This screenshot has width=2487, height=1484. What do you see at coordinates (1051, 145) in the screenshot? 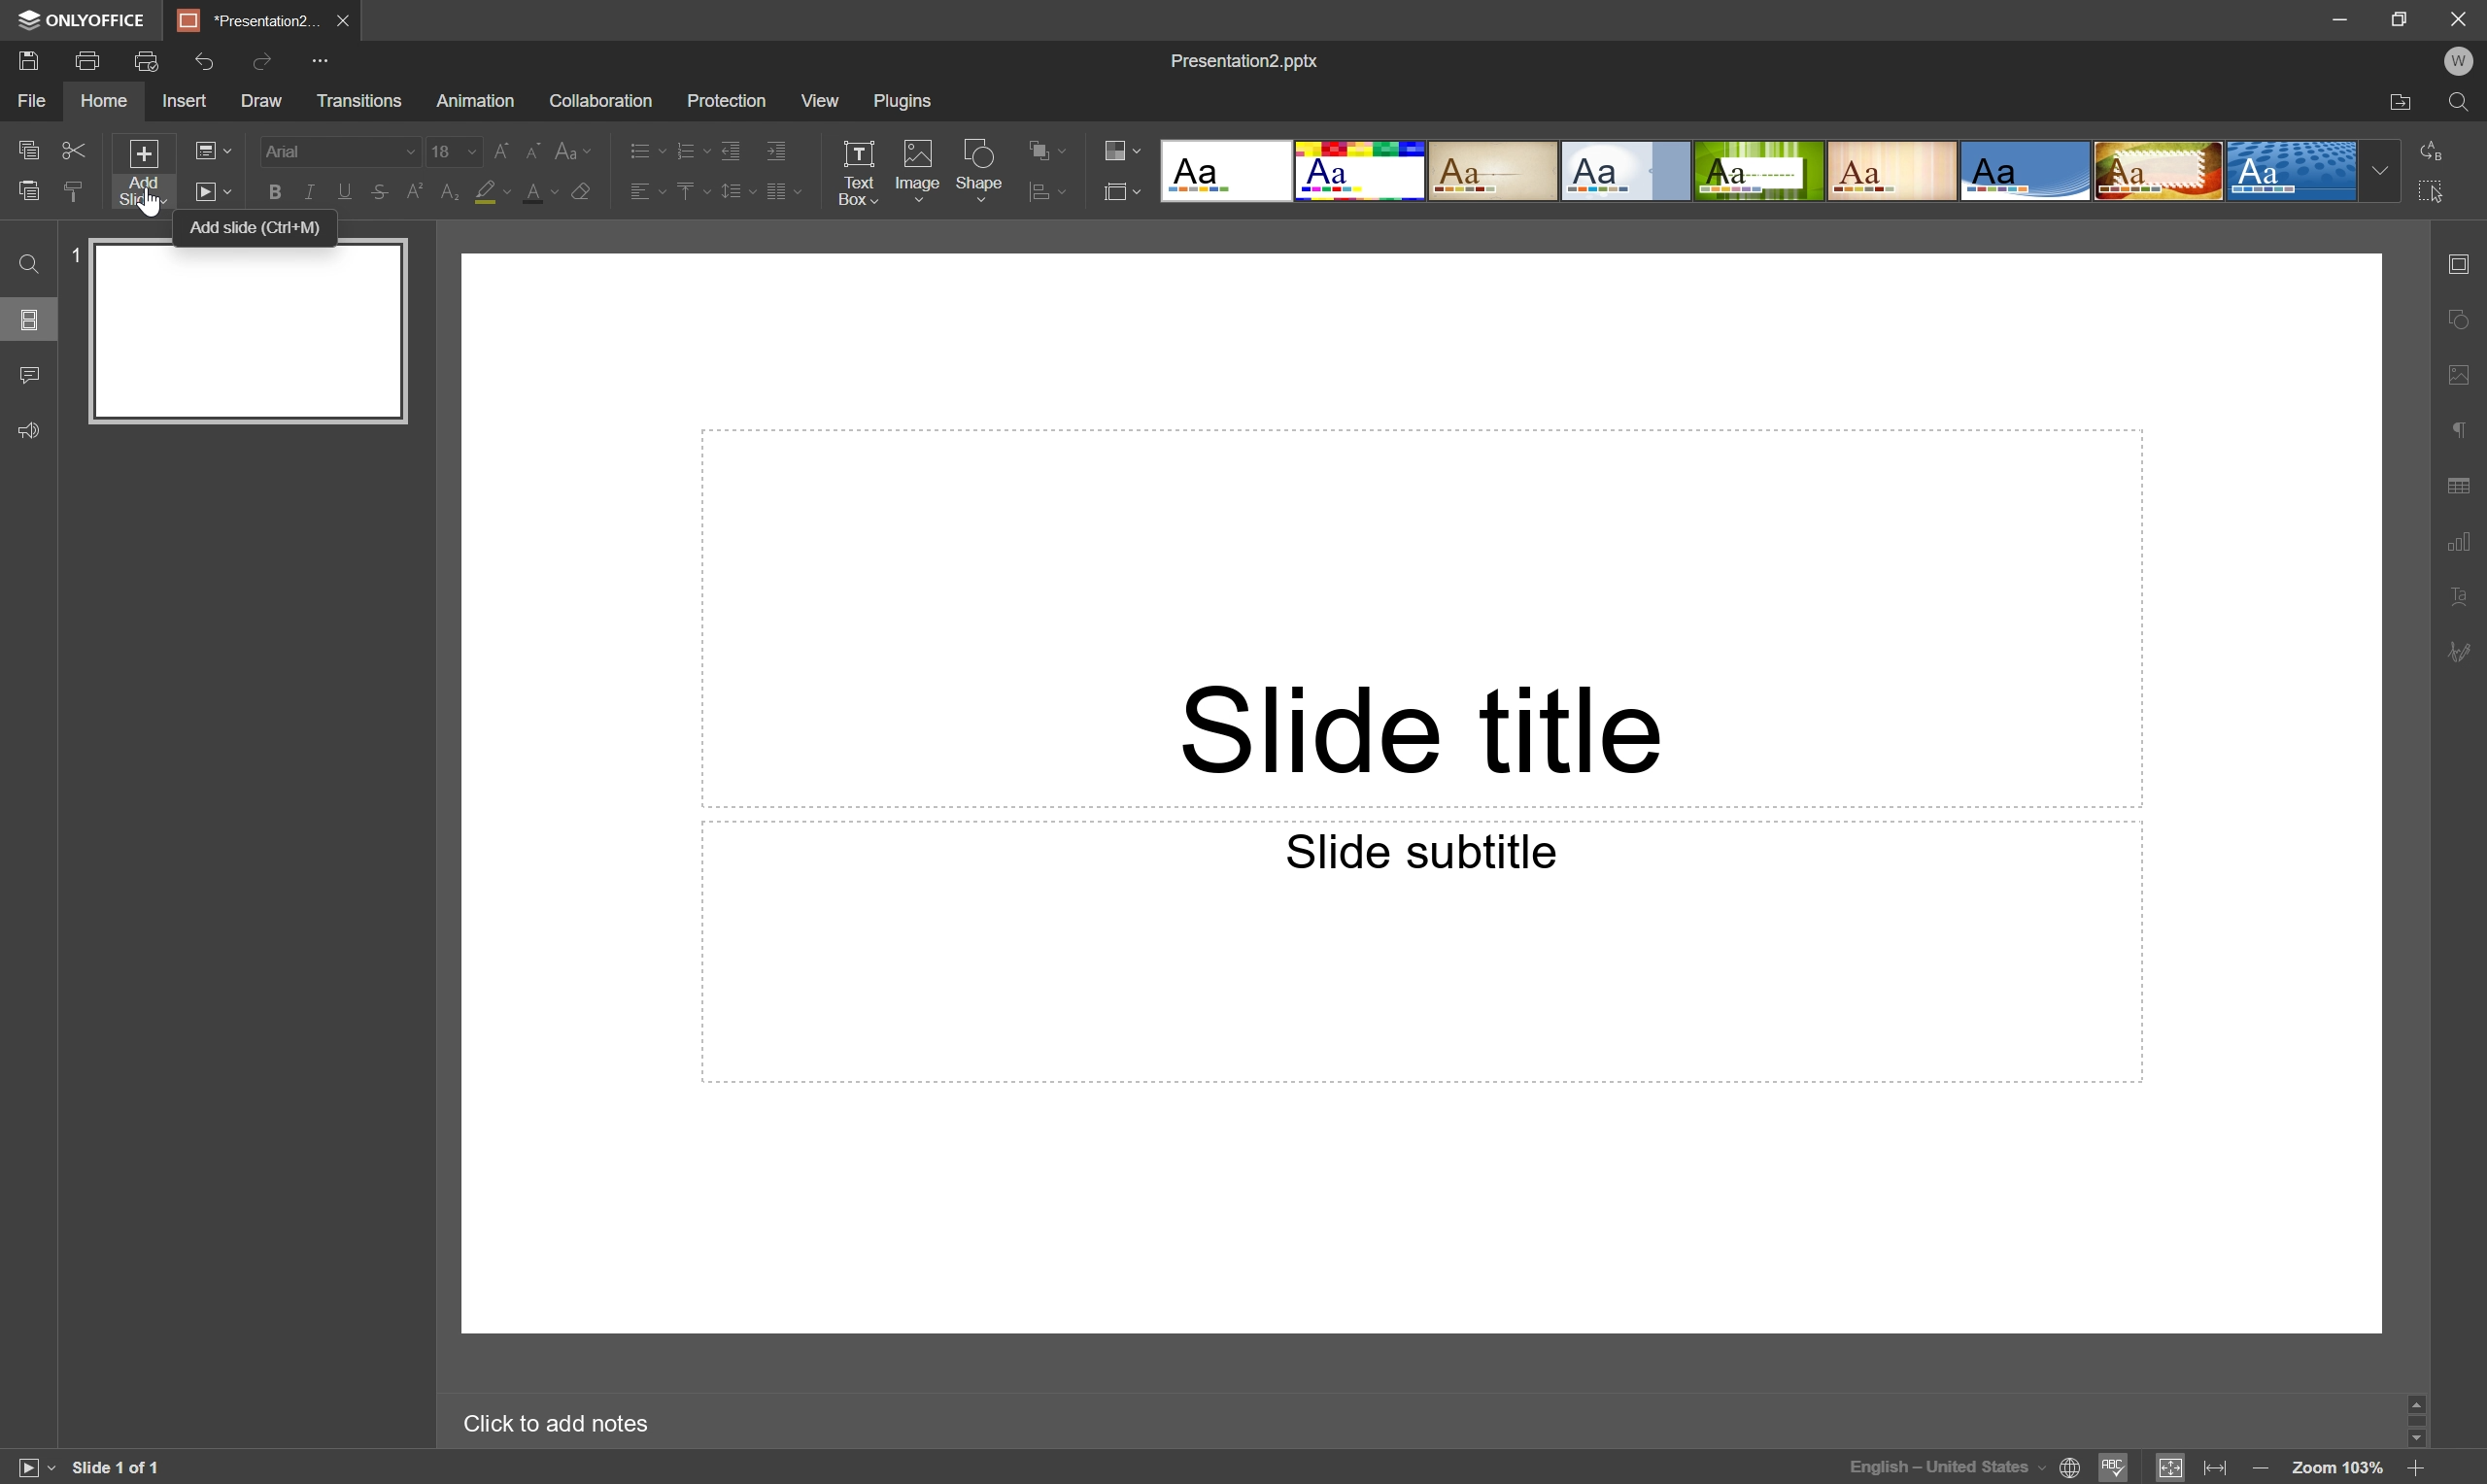
I see `Align shape` at bounding box center [1051, 145].